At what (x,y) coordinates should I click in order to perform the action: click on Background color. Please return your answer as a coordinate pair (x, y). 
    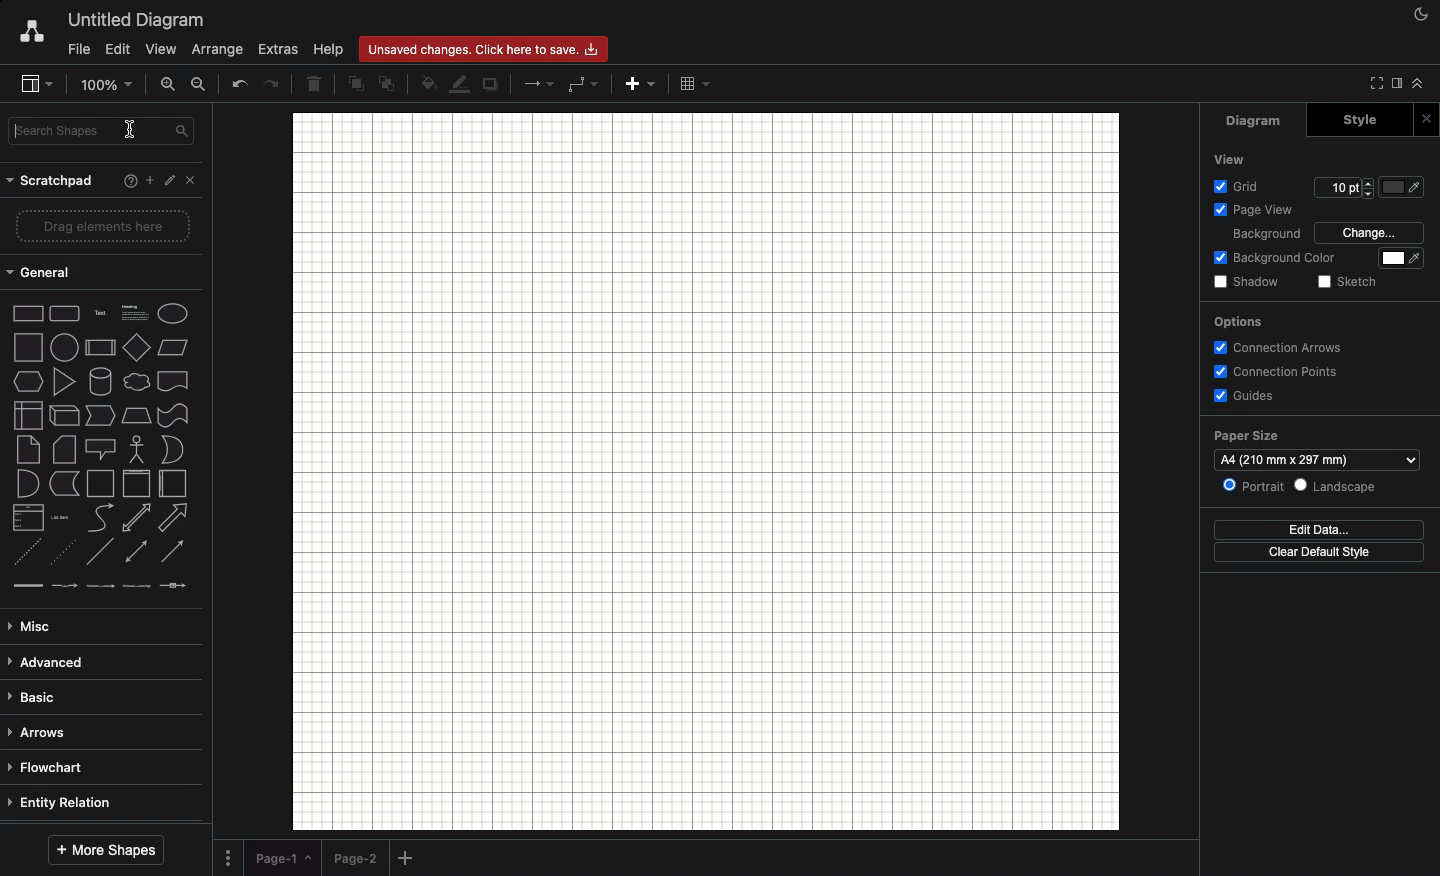
    Looking at the image, I should click on (1276, 259).